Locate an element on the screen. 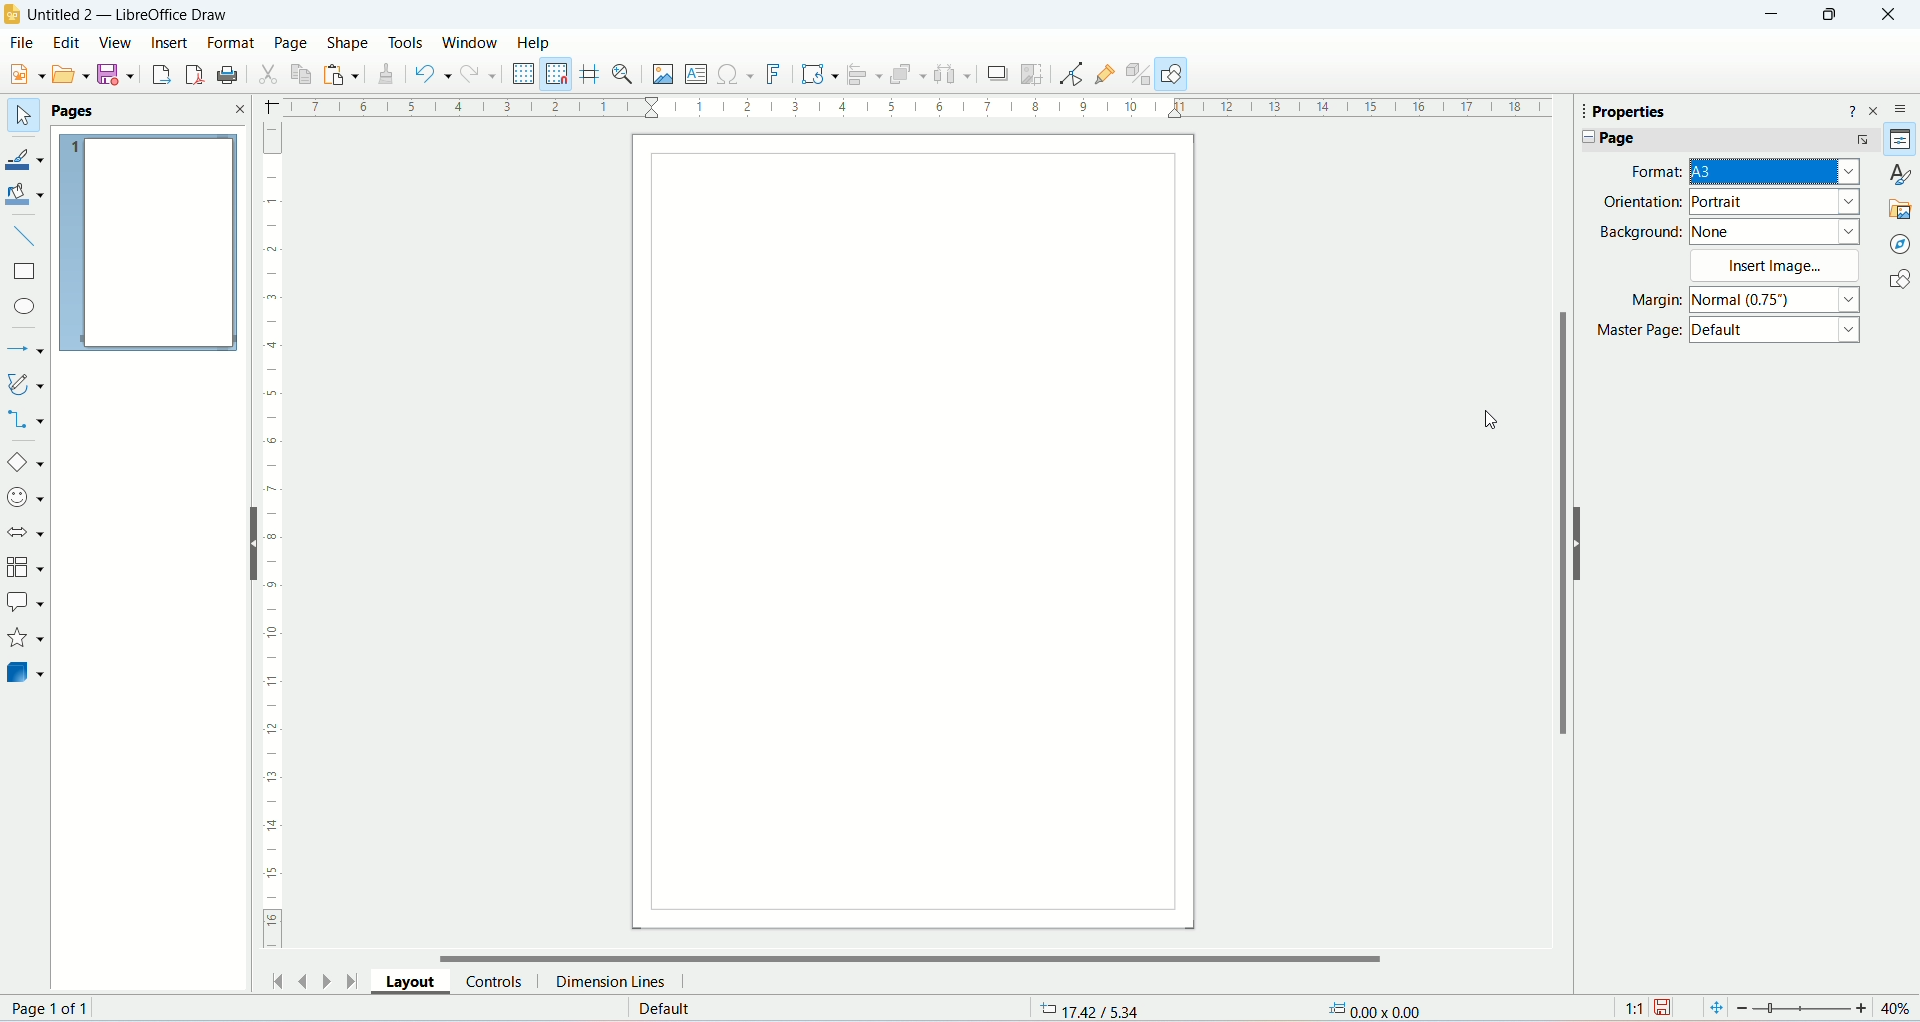 This screenshot has height=1022, width=1920. gluepoint function is located at coordinates (1107, 72).